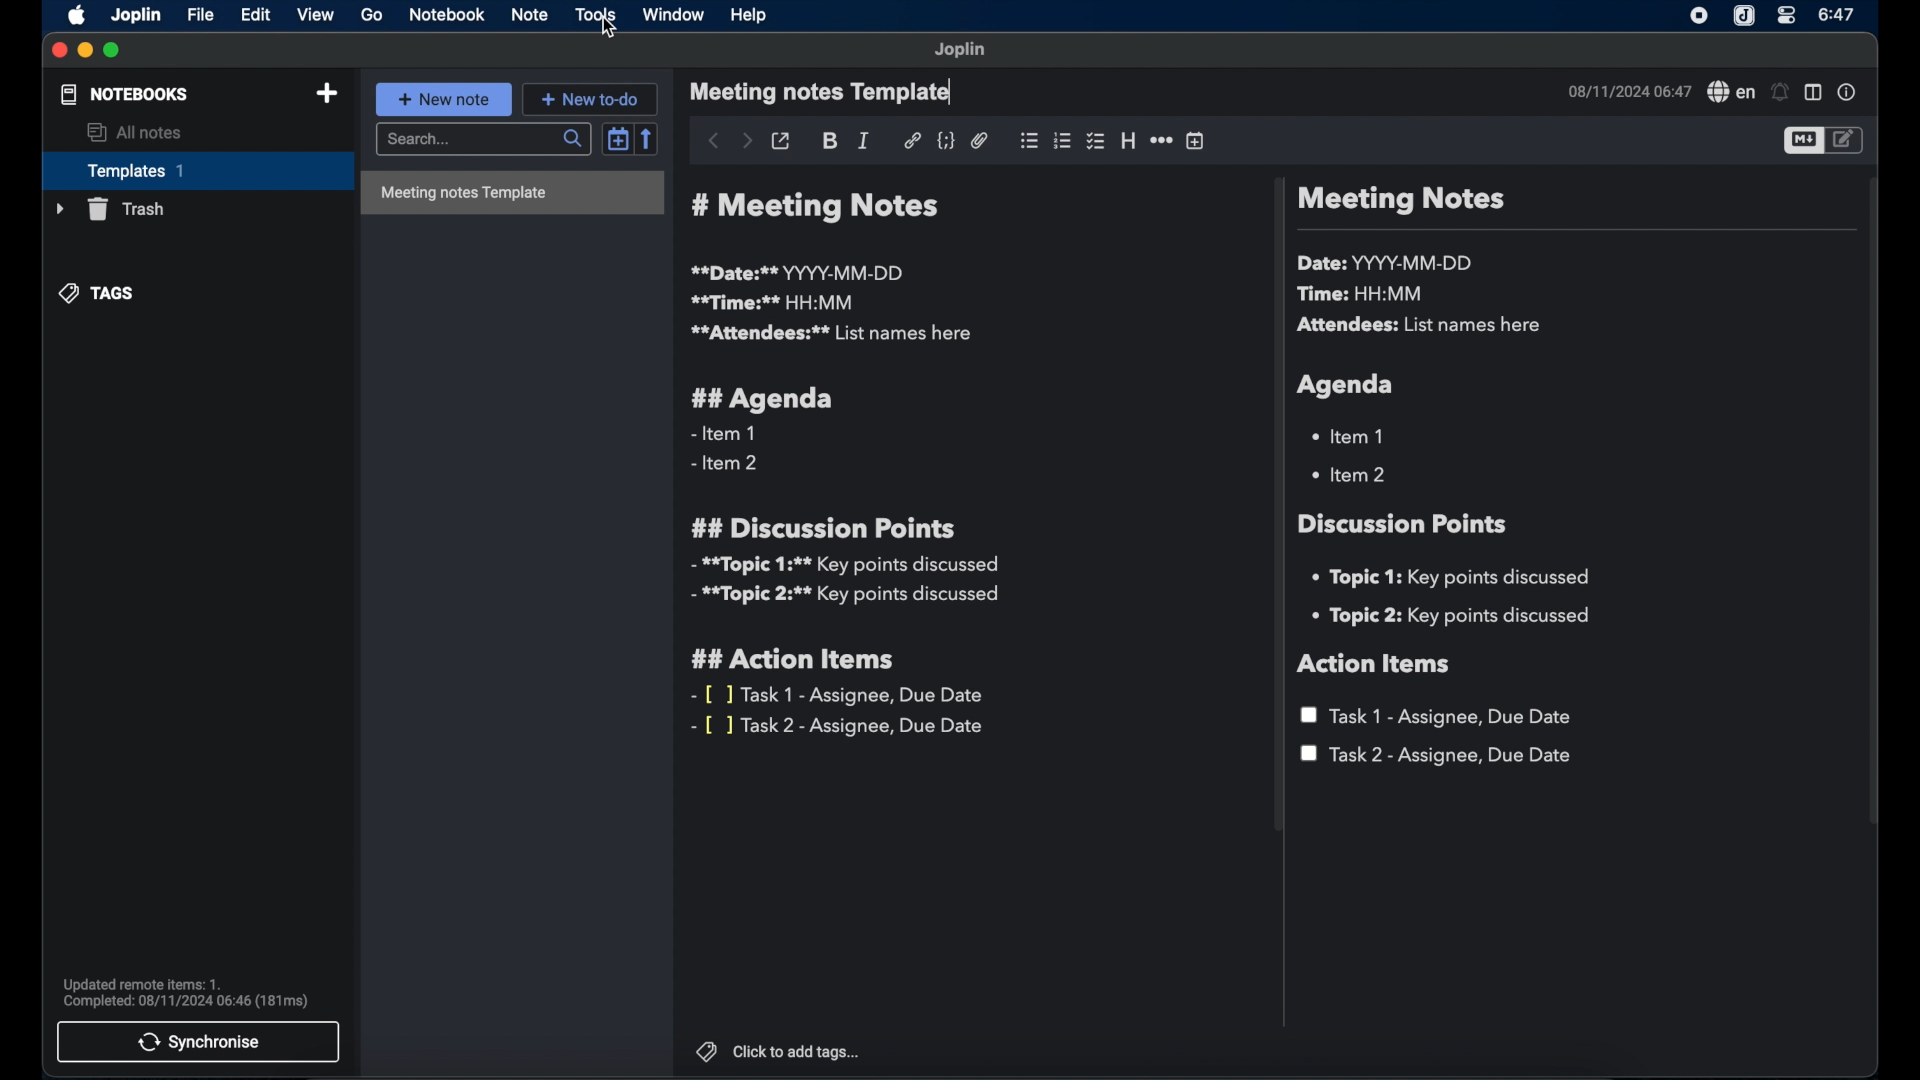 This screenshot has width=1920, height=1080. I want to click on trash, so click(108, 209).